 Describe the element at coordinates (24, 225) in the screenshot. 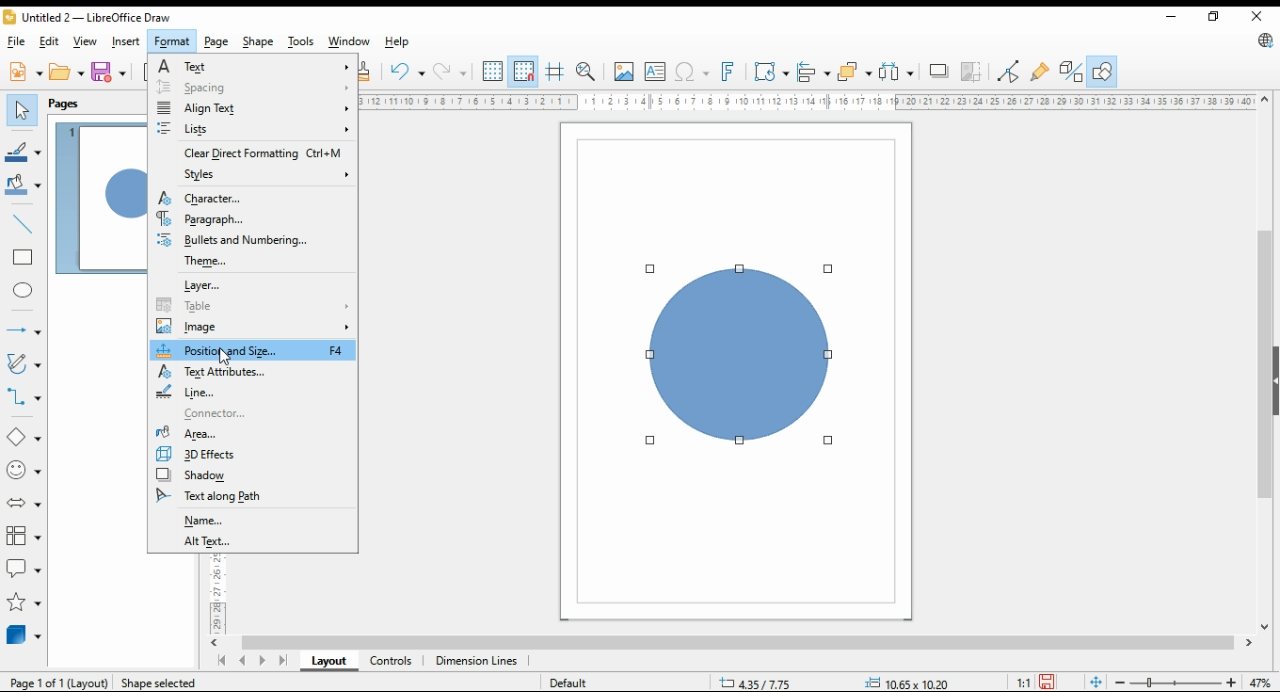

I see `insert line` at that location.